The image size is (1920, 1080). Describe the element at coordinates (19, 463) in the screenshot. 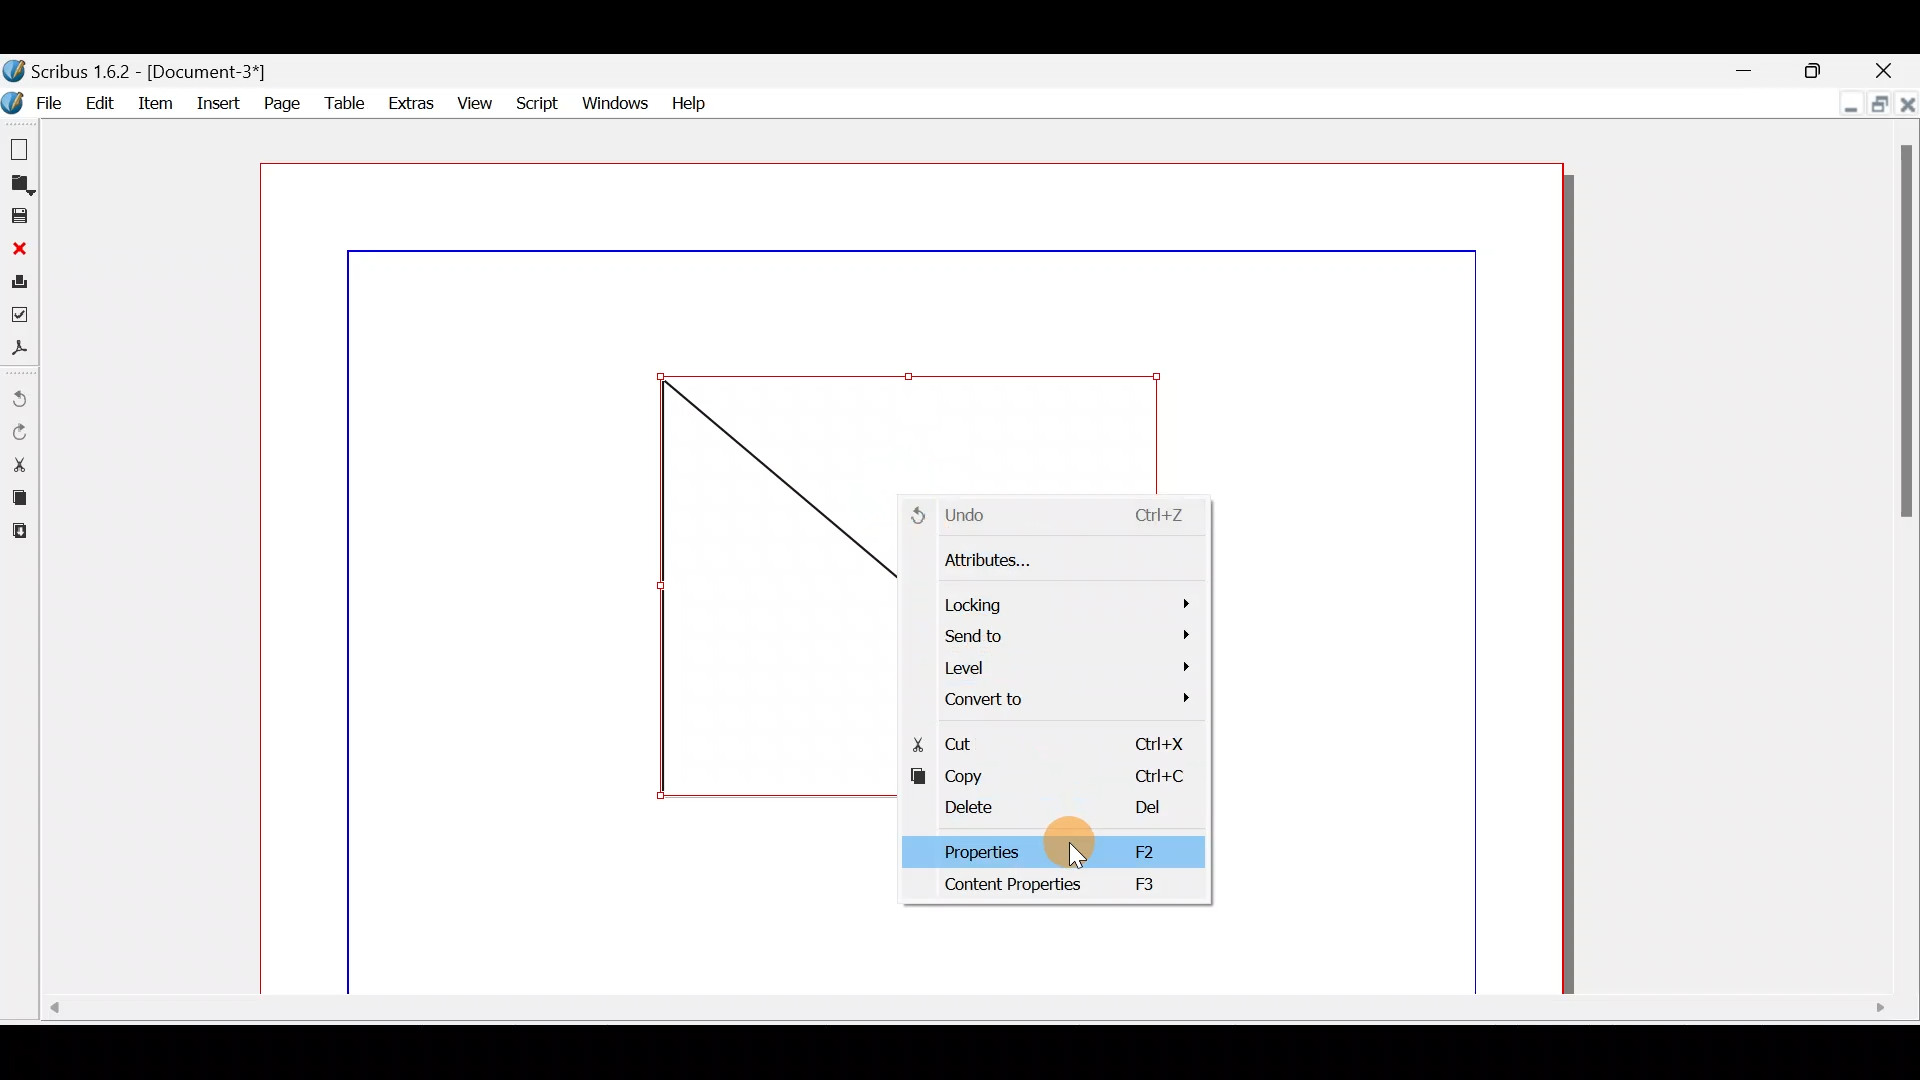

I see `Cut` at that location.